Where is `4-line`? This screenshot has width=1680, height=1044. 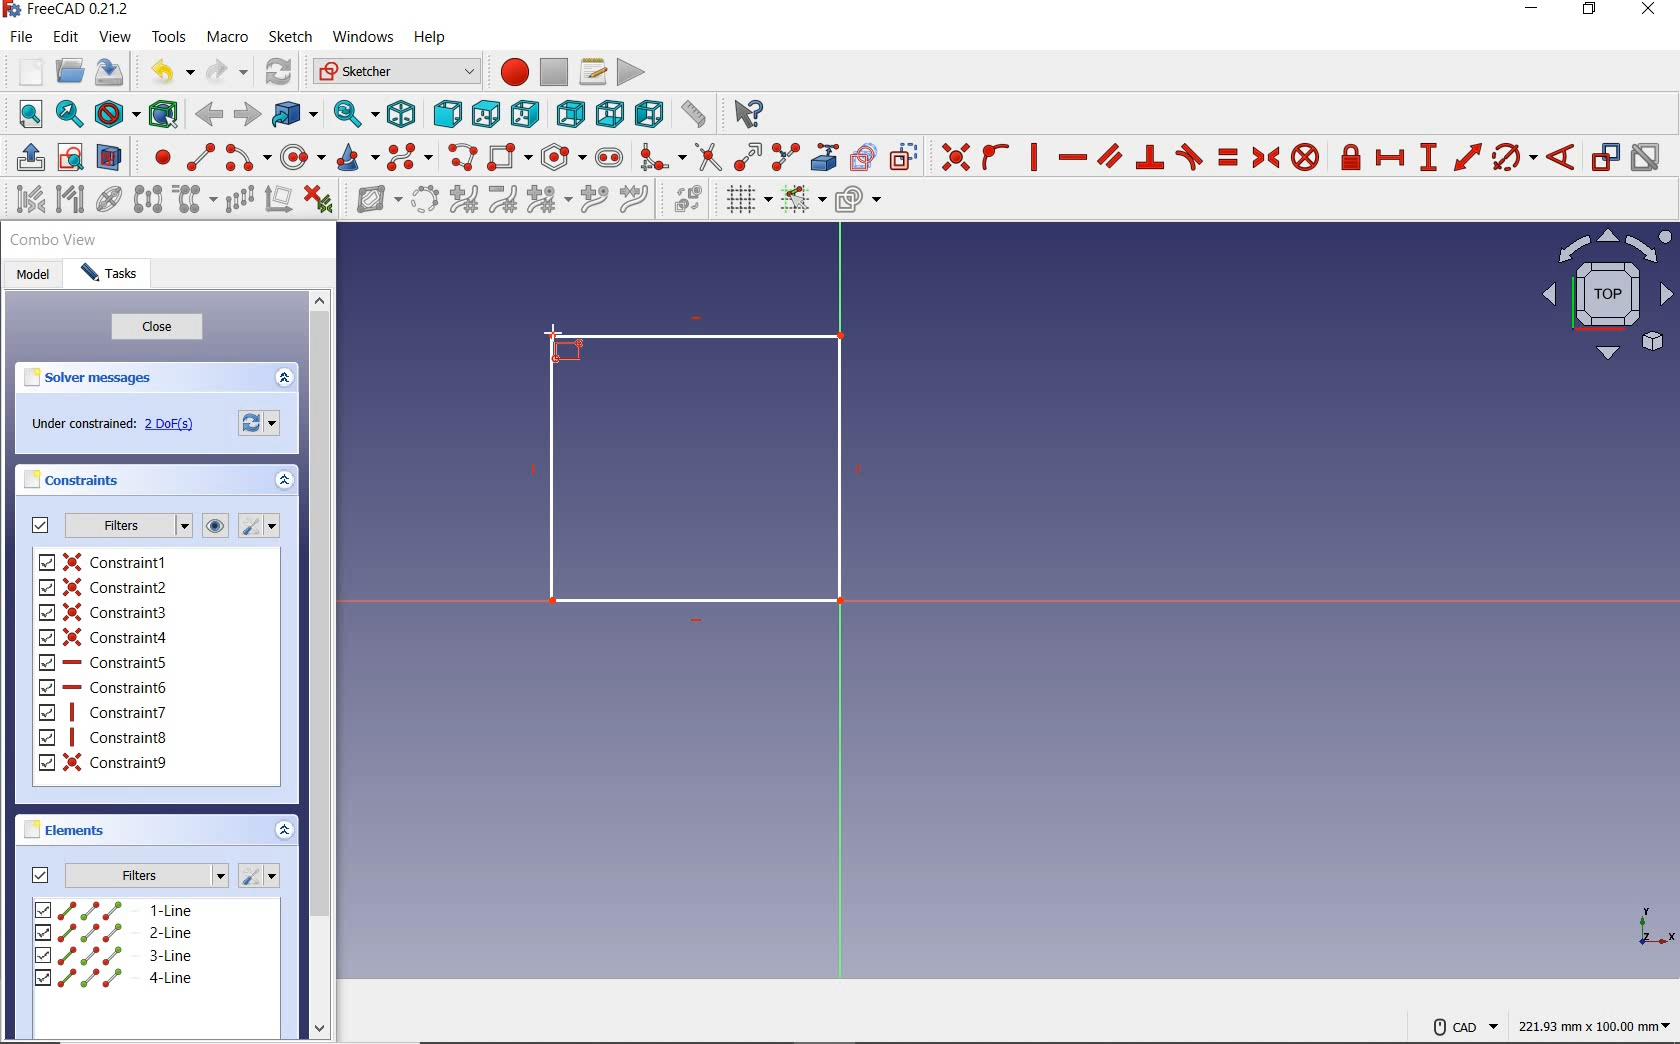 4-line is located at coordinates (113, 978).